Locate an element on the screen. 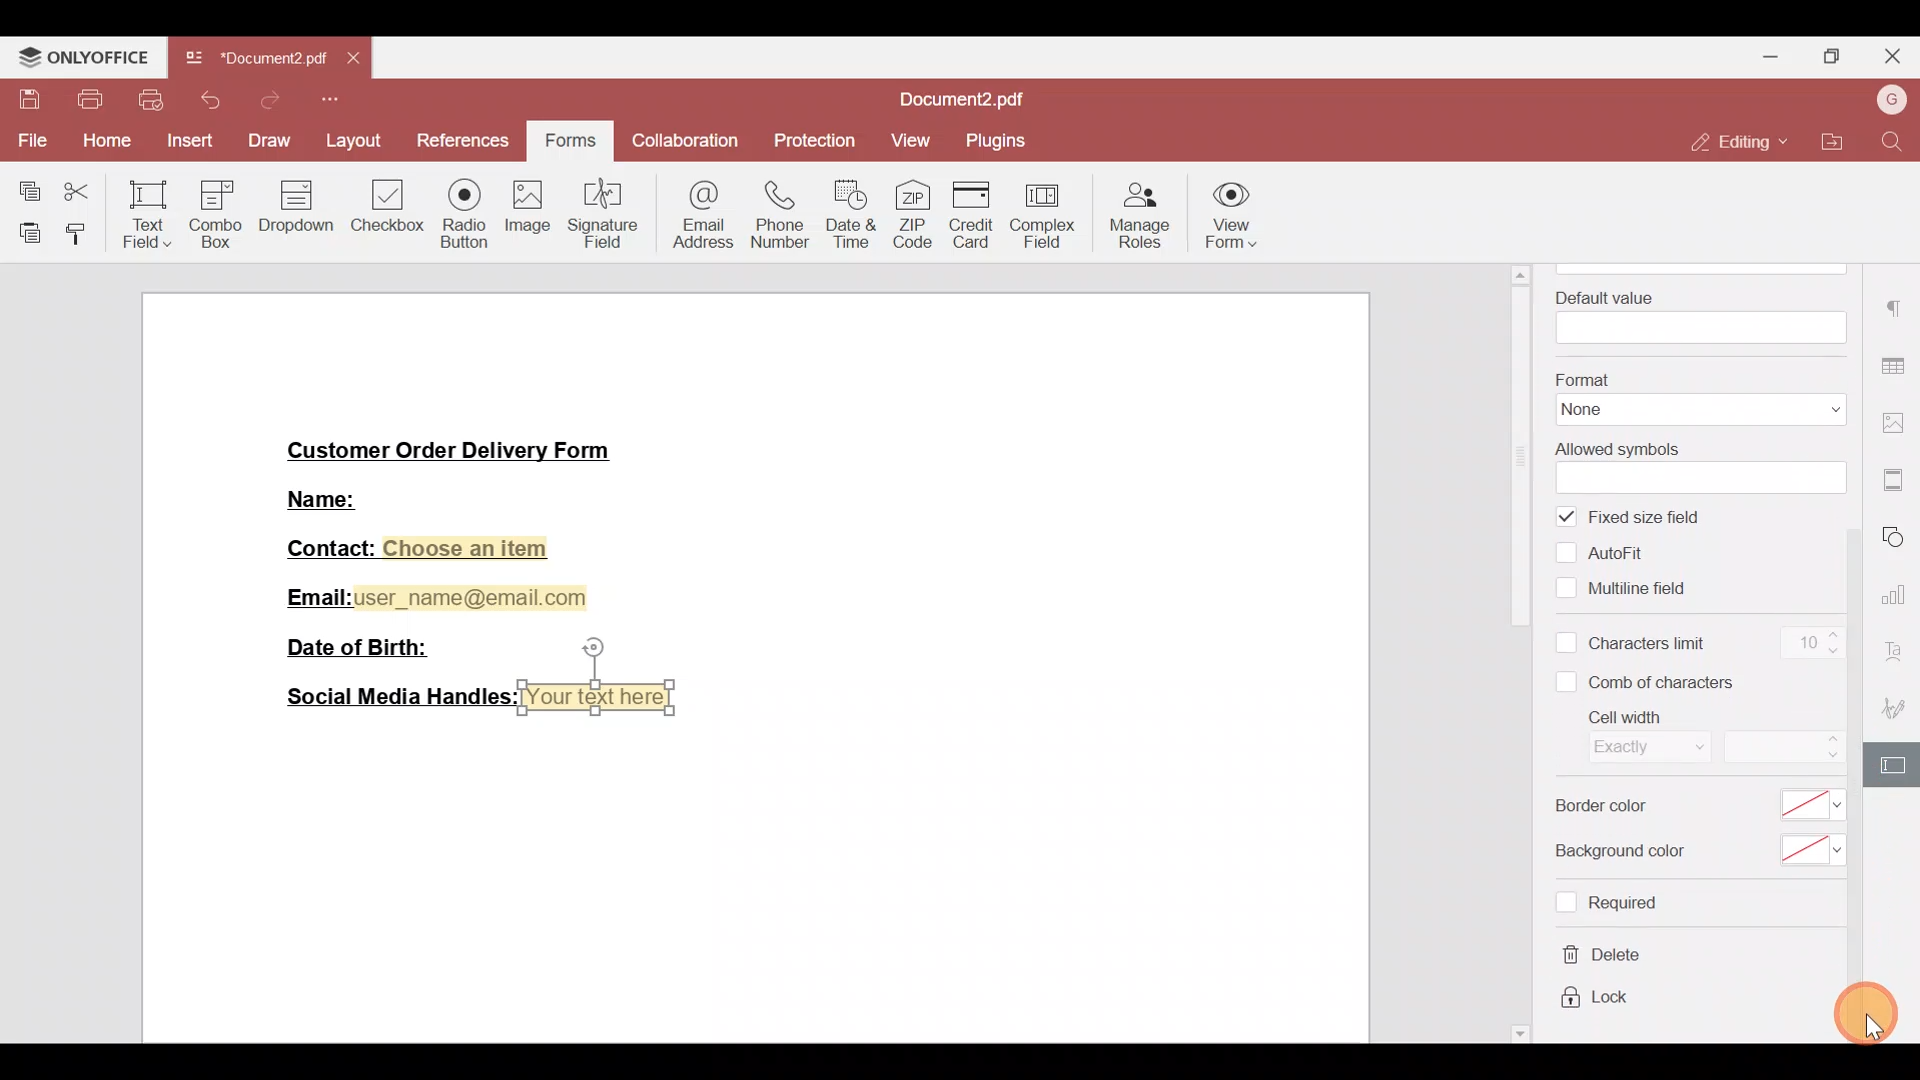 This screenshot has width=1920, height=1080. Copy style is located at coordinates (77, 235).